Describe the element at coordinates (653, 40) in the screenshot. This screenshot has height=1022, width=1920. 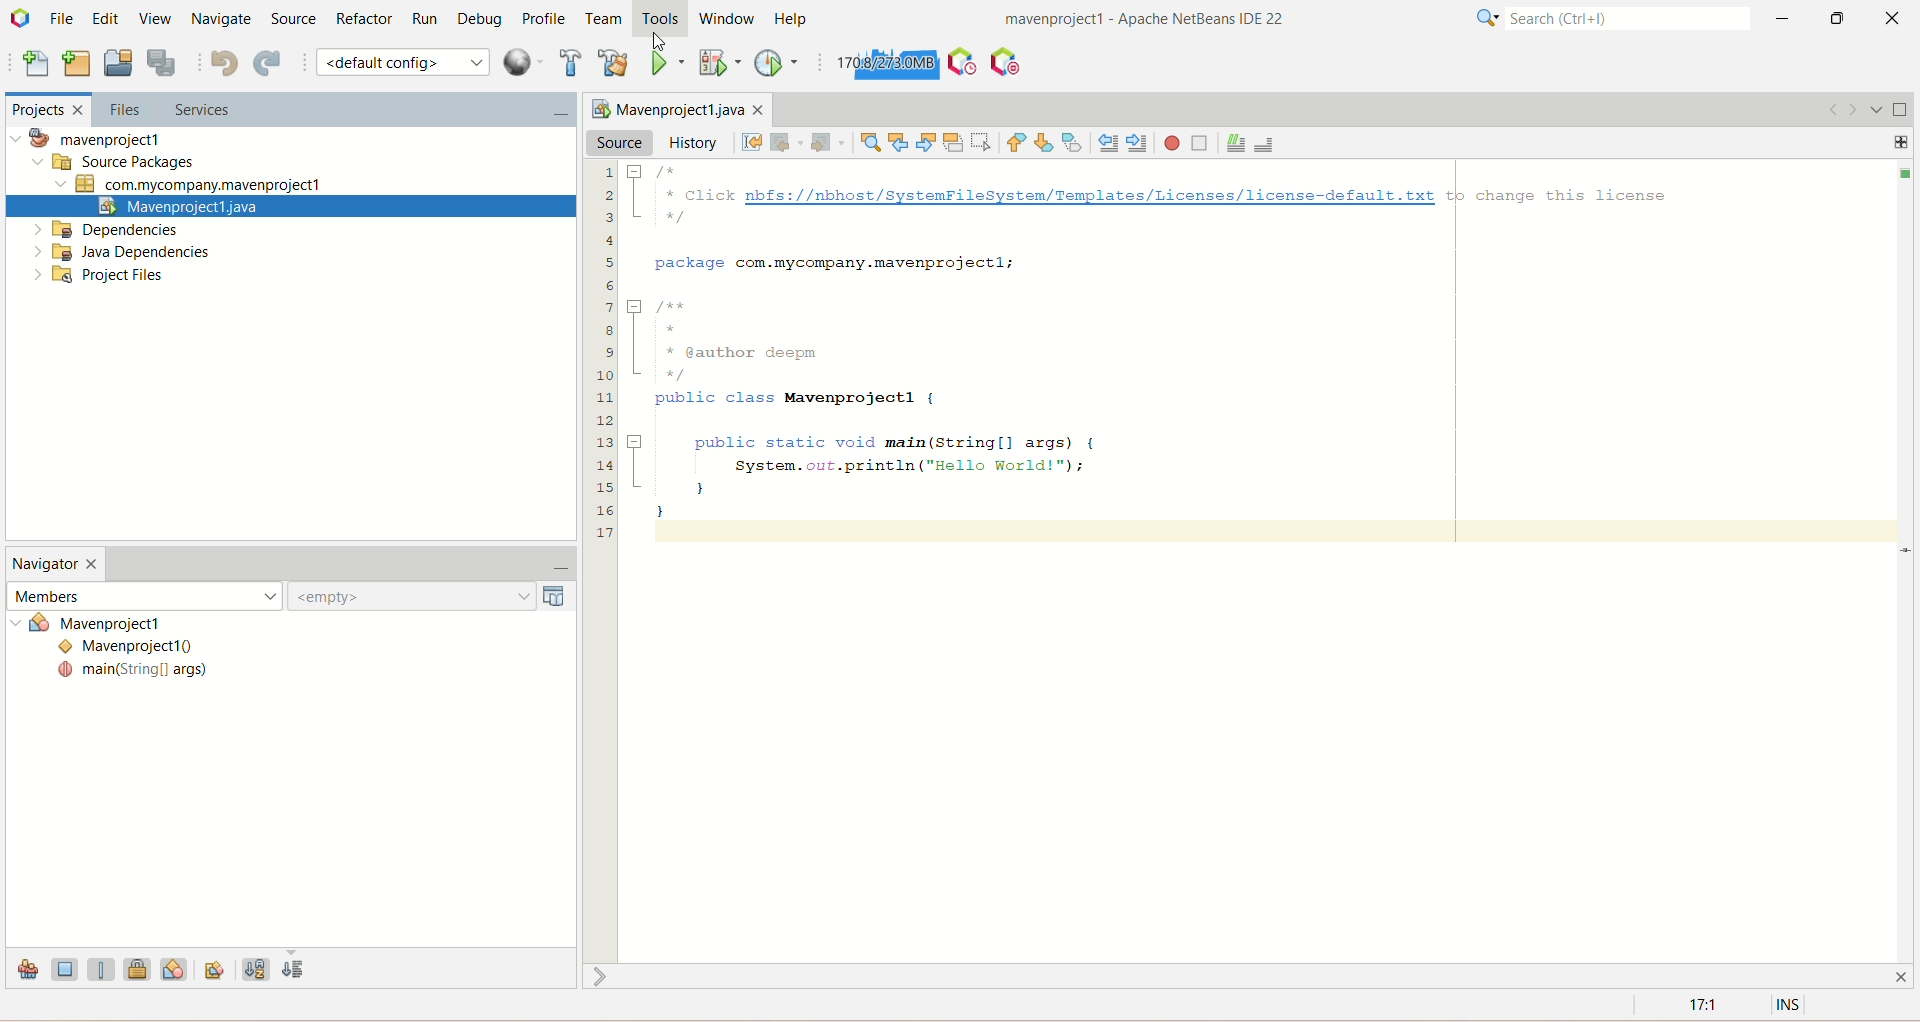
I see `cursor` at that location.